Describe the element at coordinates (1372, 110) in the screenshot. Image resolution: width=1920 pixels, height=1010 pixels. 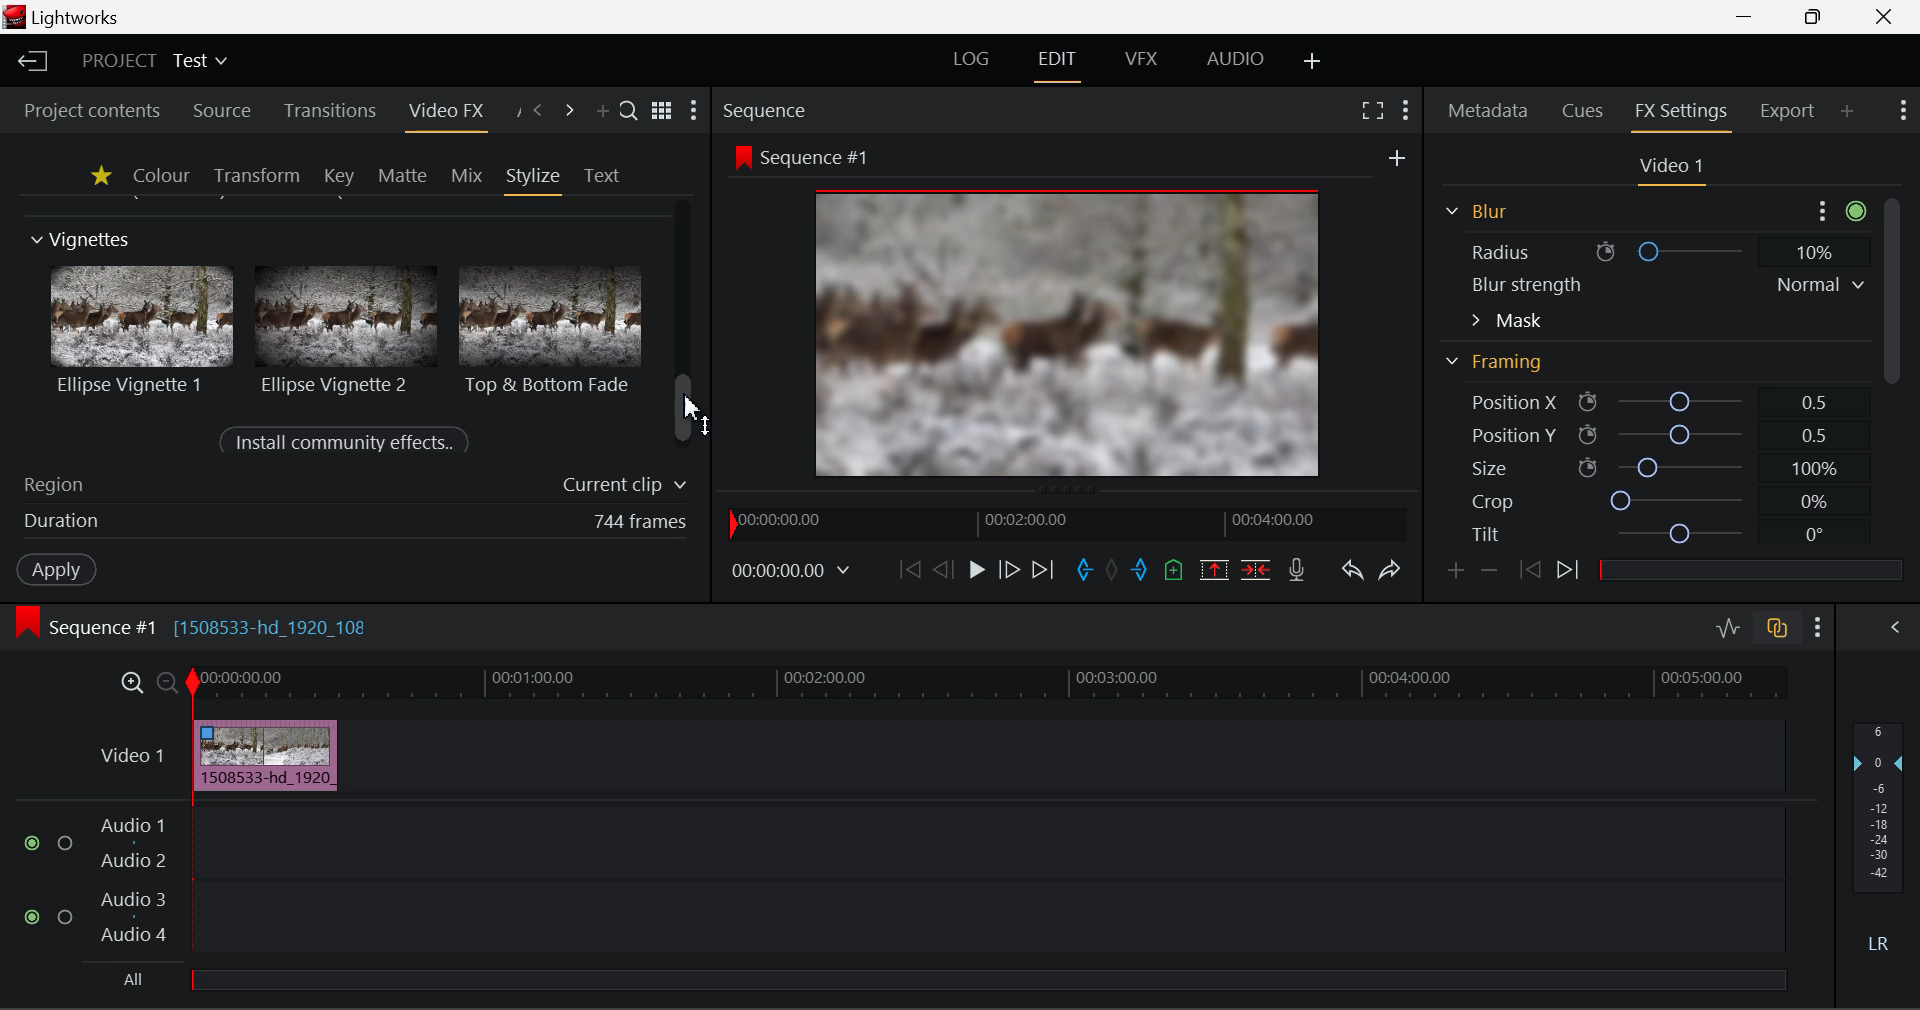
I see `Full Screen` at that location.